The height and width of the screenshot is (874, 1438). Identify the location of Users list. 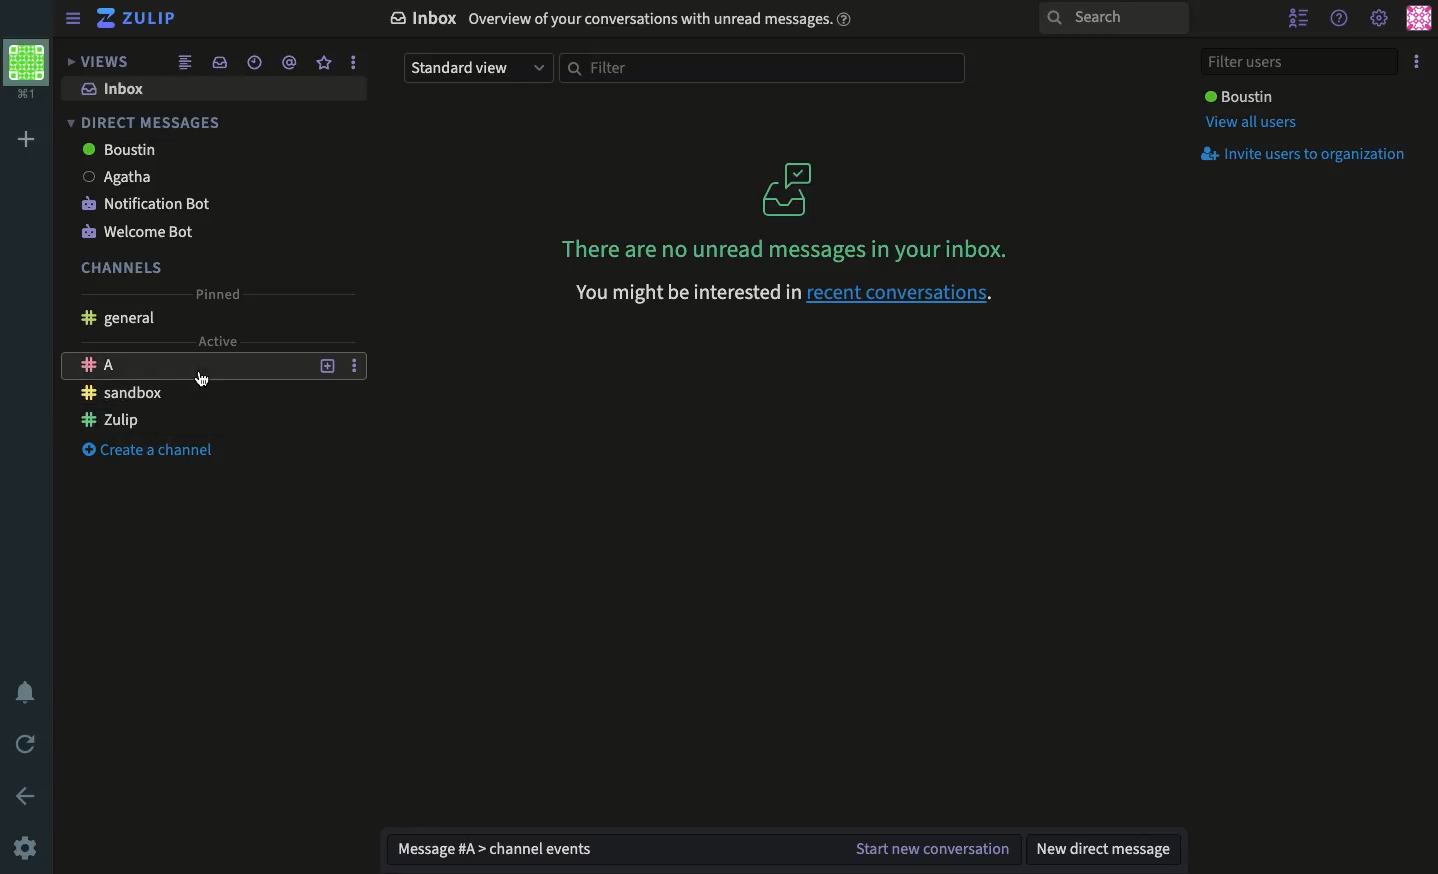
(1301, 19).